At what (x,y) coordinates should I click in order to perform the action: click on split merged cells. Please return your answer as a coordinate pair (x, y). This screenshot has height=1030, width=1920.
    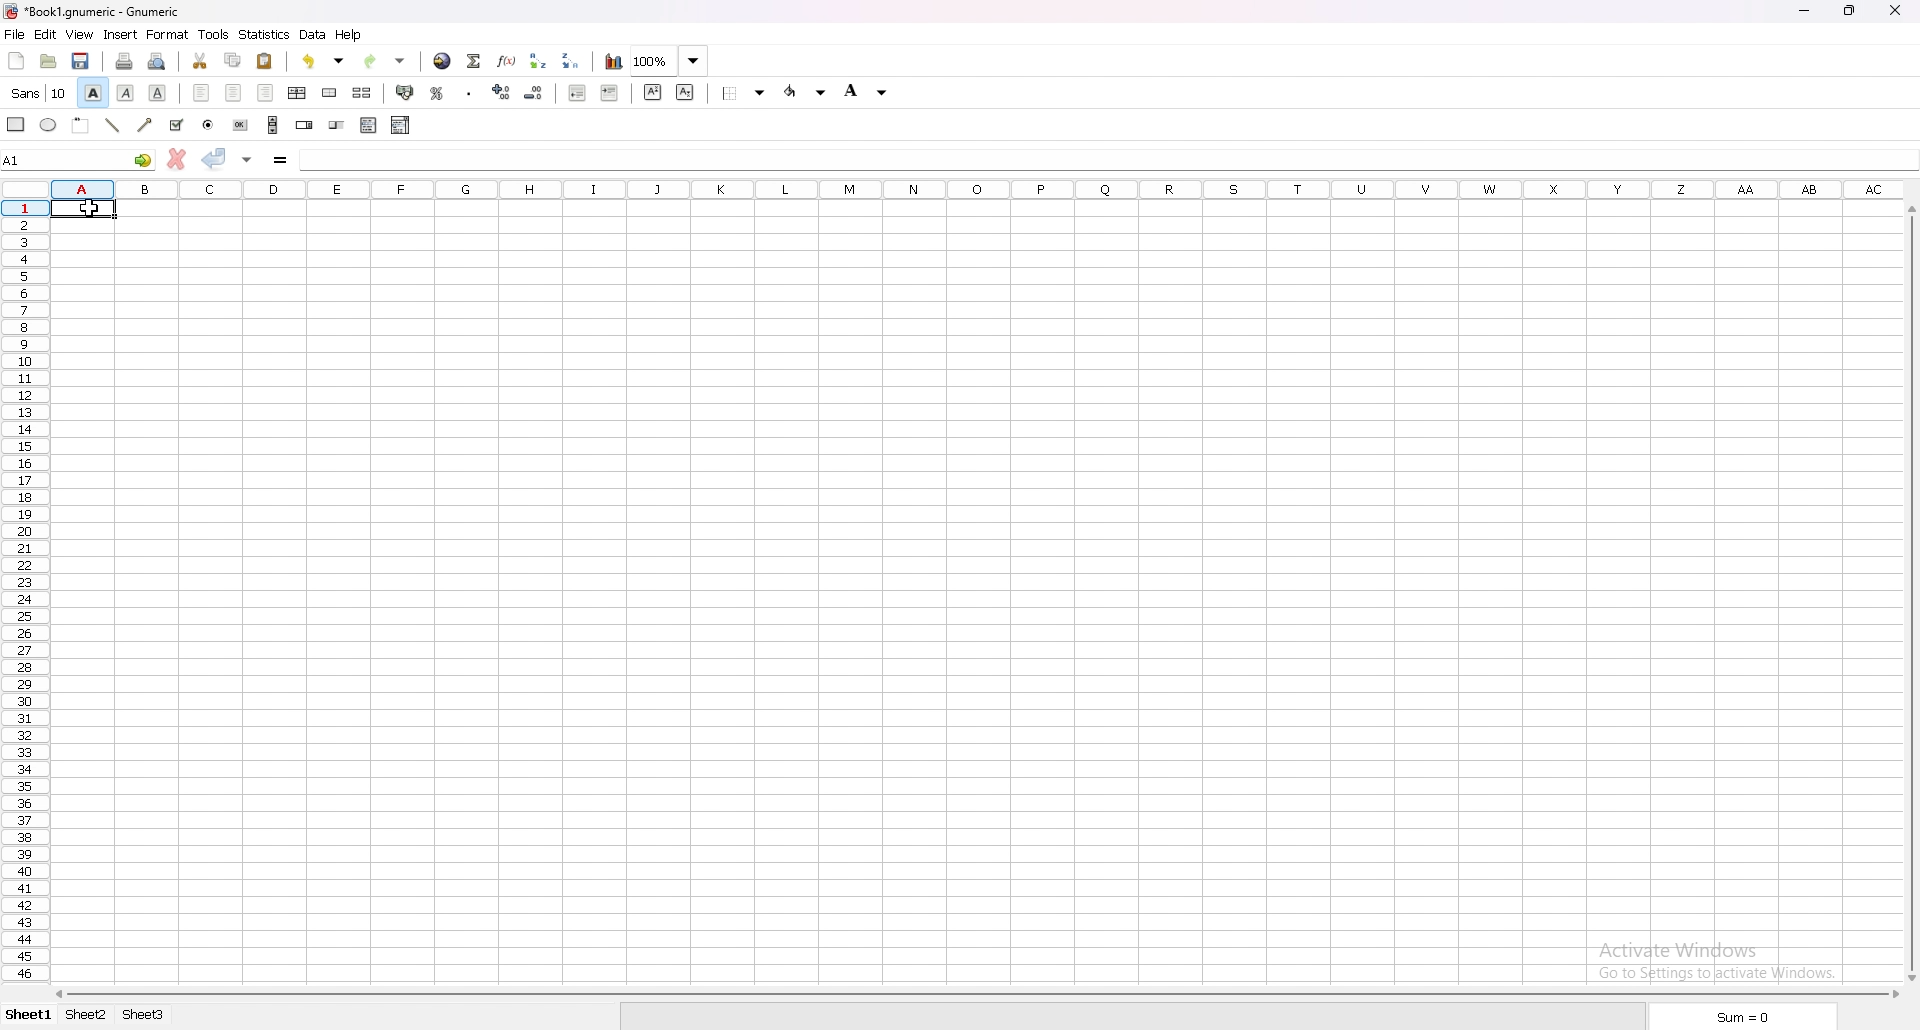
    Looking at the image, I should click on (362, 93).